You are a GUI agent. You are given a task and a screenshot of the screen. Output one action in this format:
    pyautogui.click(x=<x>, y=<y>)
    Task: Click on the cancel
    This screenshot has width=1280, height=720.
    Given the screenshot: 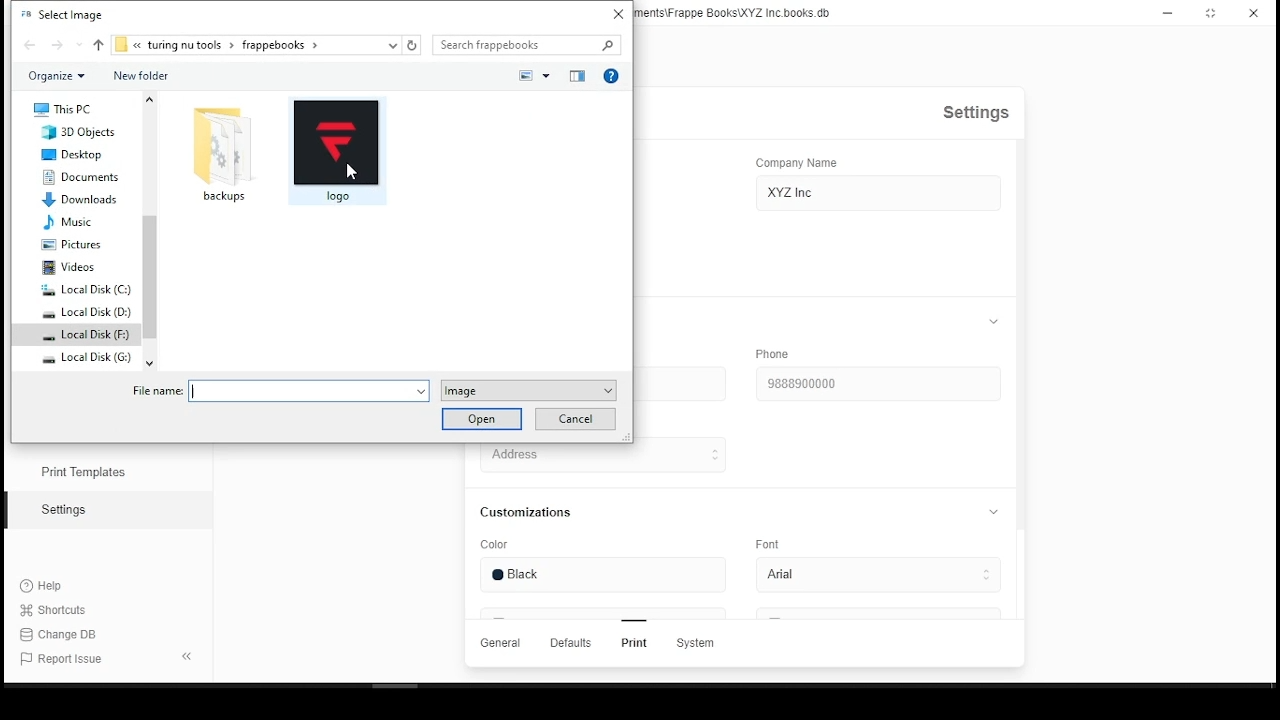 What is the action you would take?
    pyautogui.click(x=573, y=420)
    